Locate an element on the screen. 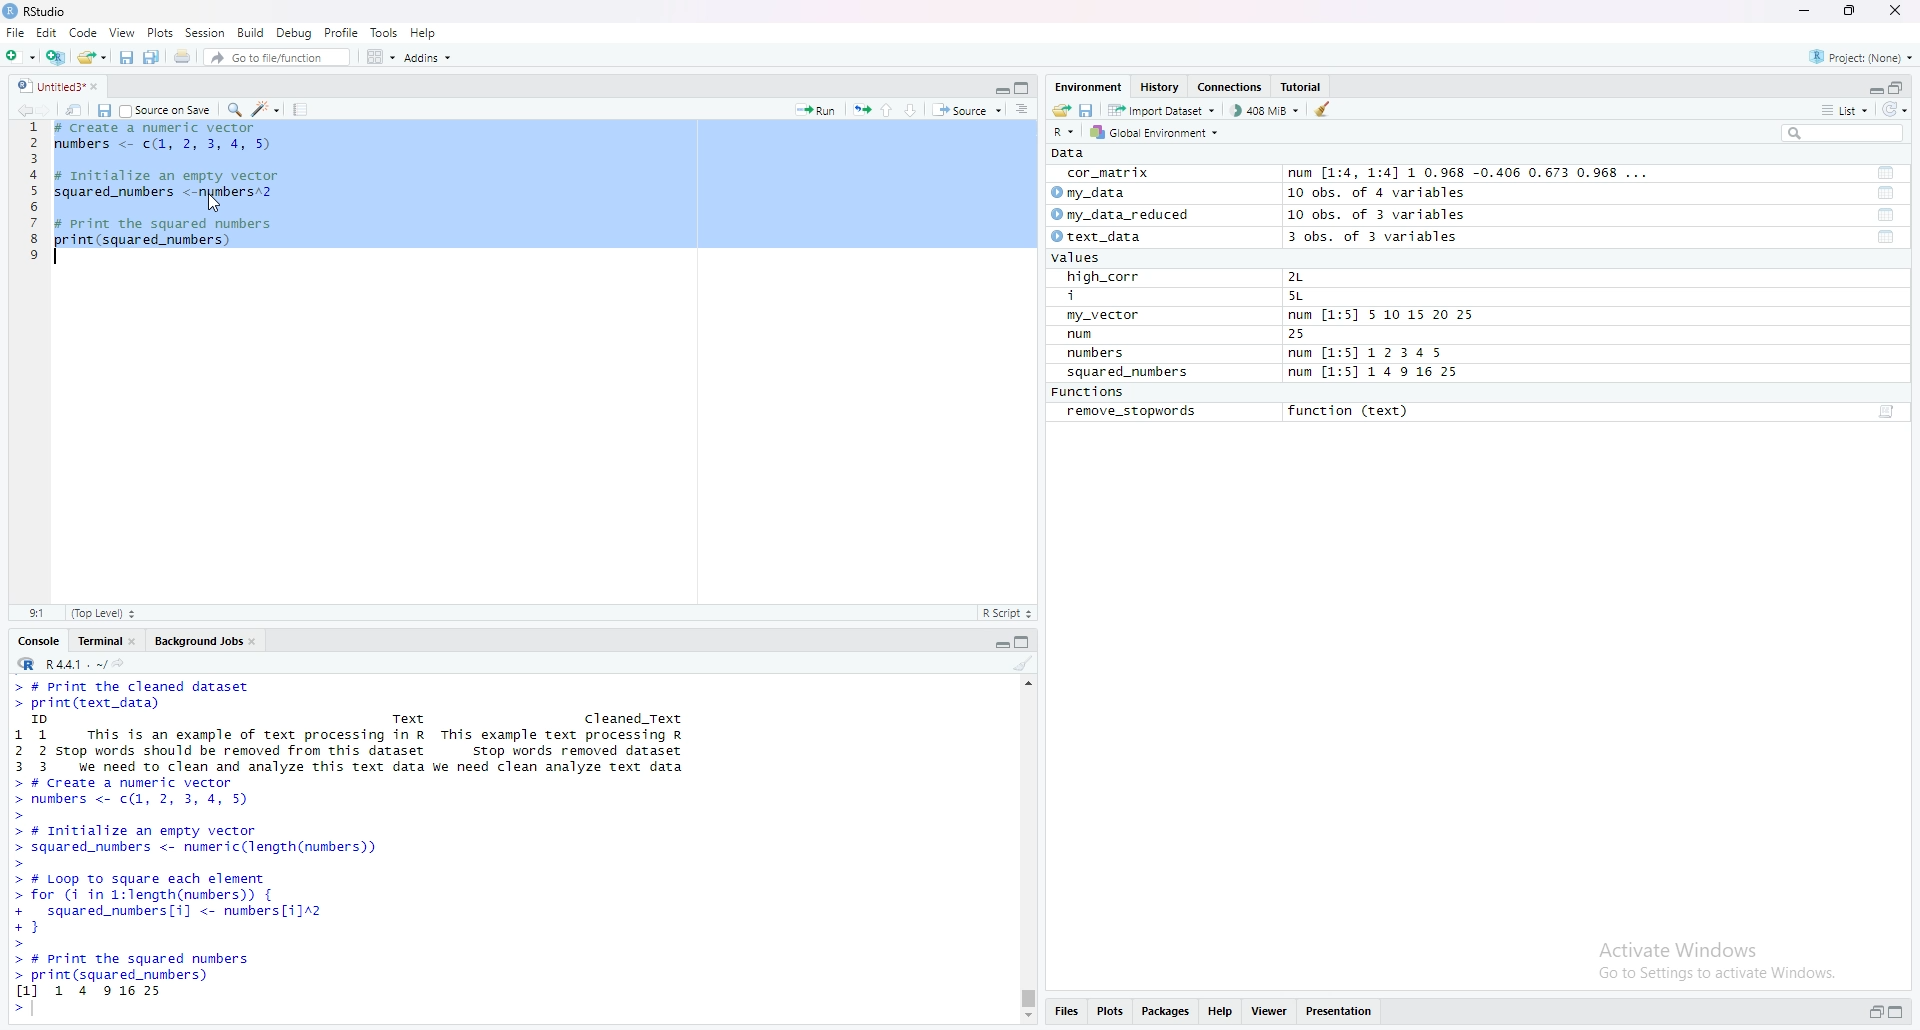 This screenshot has height=1030, width=1920. remove_stopwords is located at coordinates (1132, 412).